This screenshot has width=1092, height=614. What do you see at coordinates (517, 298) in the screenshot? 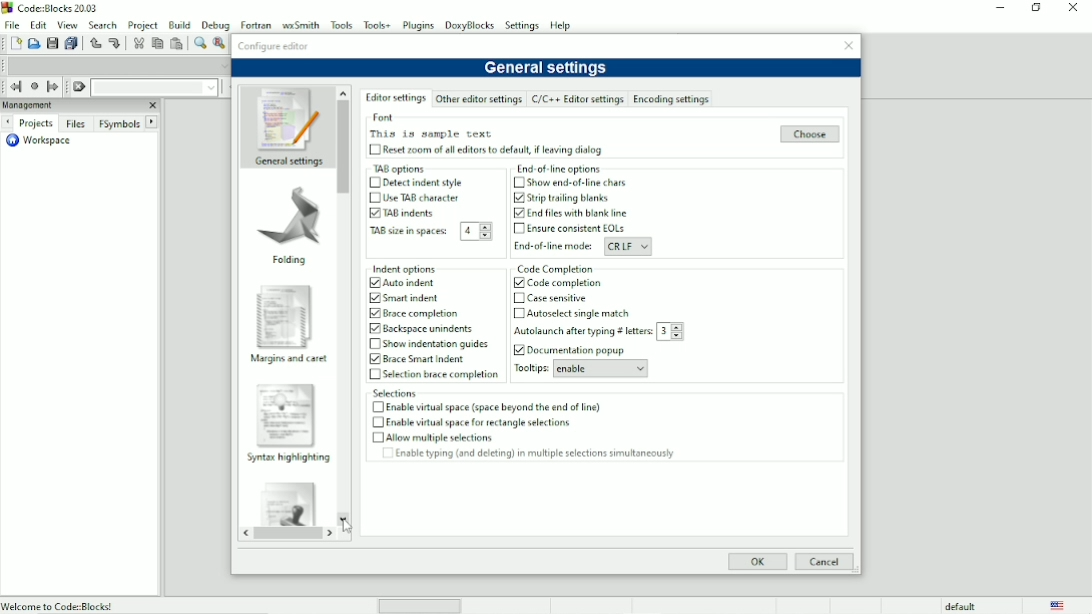
I see `` at bounding box center [517, 298].